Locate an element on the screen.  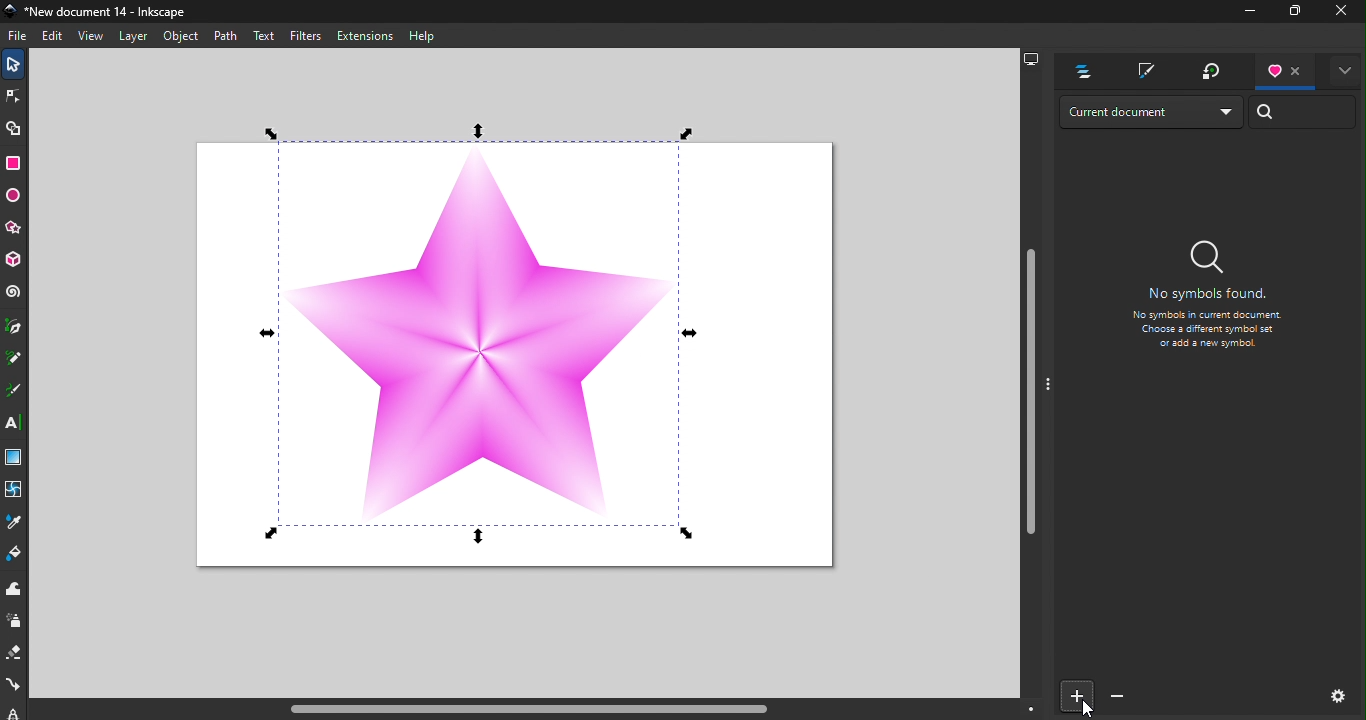
Horizontal scroll bar is located at coordinates (539, 710).